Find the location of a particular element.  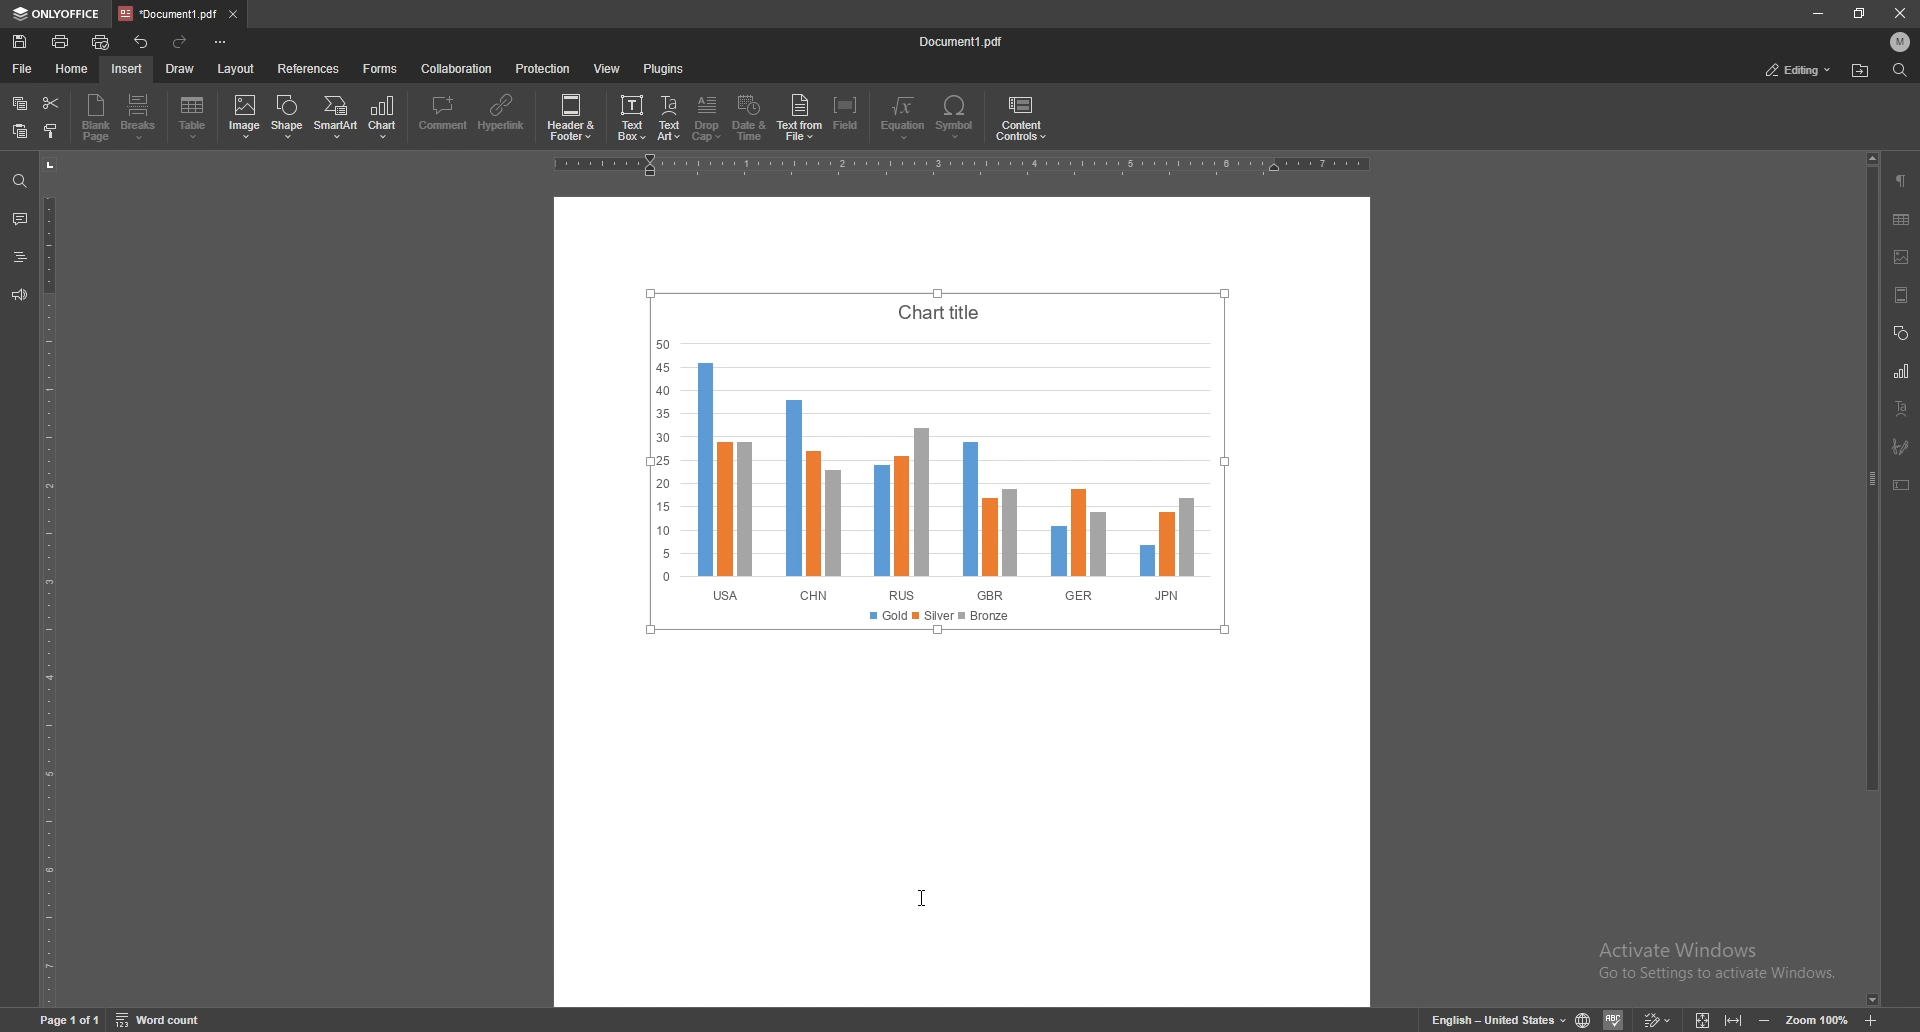

Zoom 100% is located at coordinates (1822, 1019).